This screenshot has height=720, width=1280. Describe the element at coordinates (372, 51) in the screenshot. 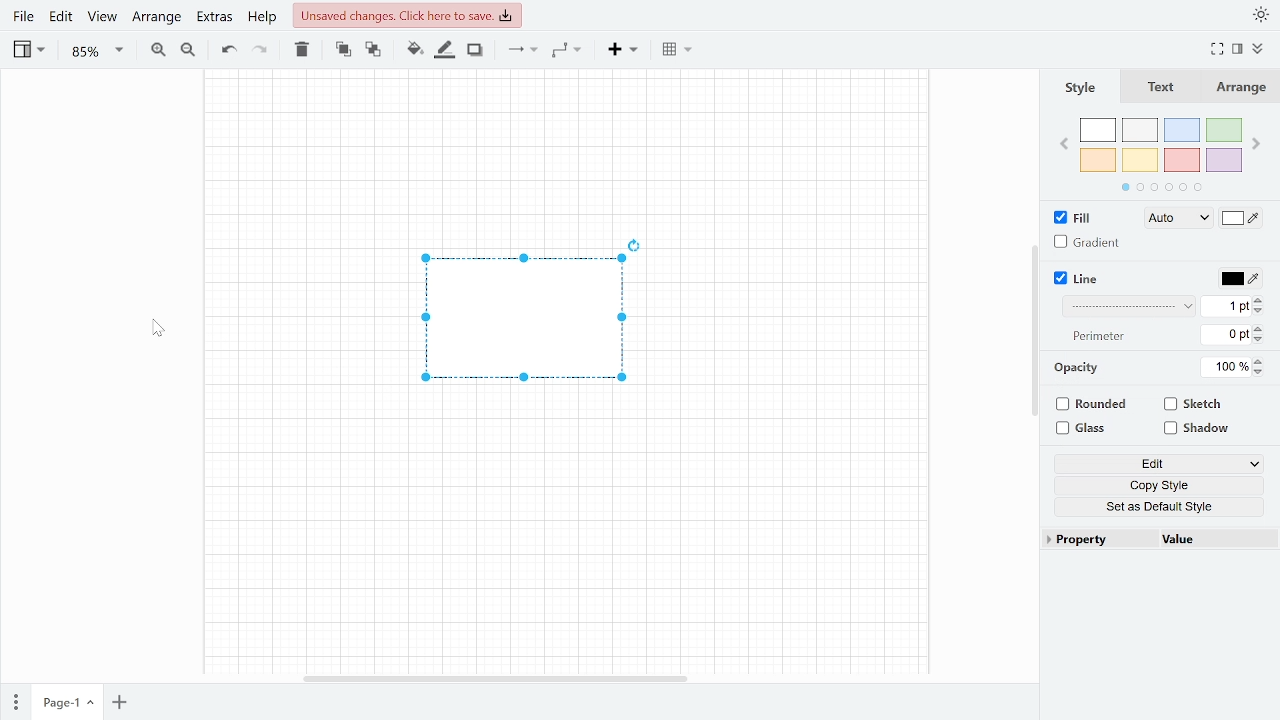

I see `To back` at that location.